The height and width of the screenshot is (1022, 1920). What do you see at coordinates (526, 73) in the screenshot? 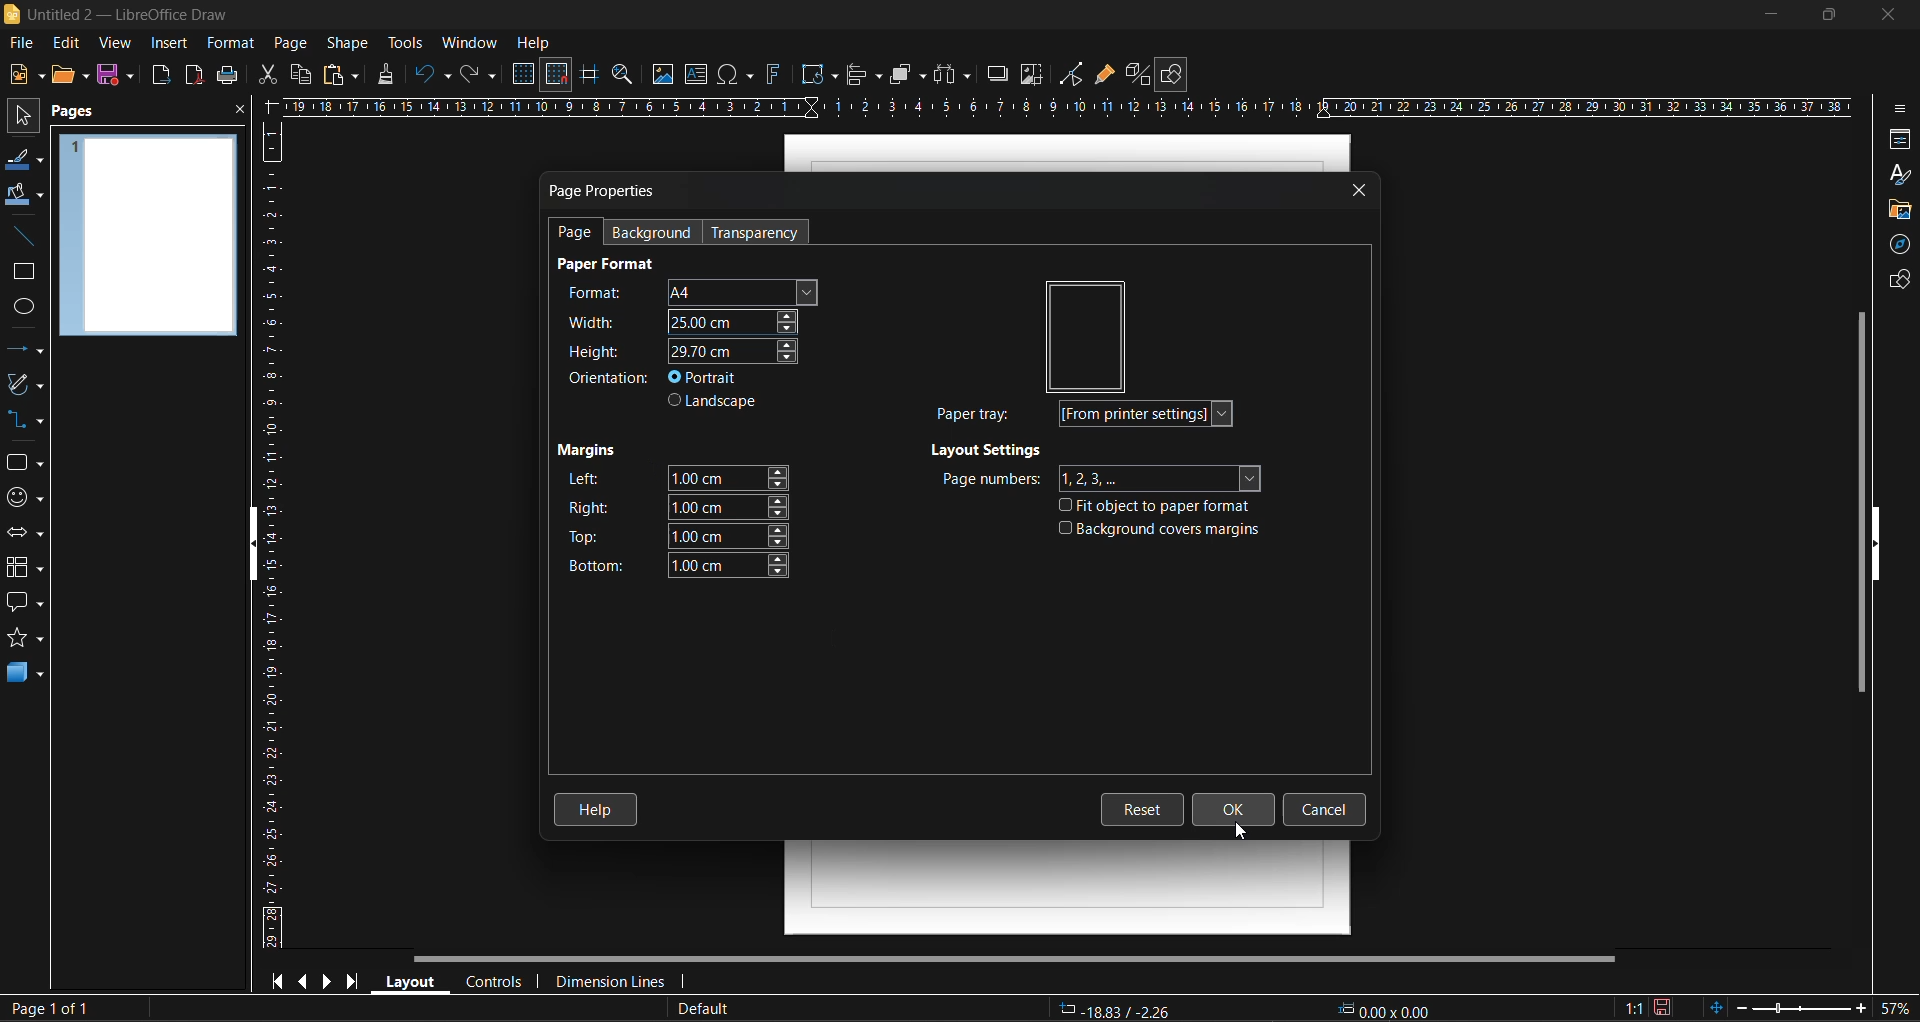
I see `display grid` at bounding box center [526, 73].